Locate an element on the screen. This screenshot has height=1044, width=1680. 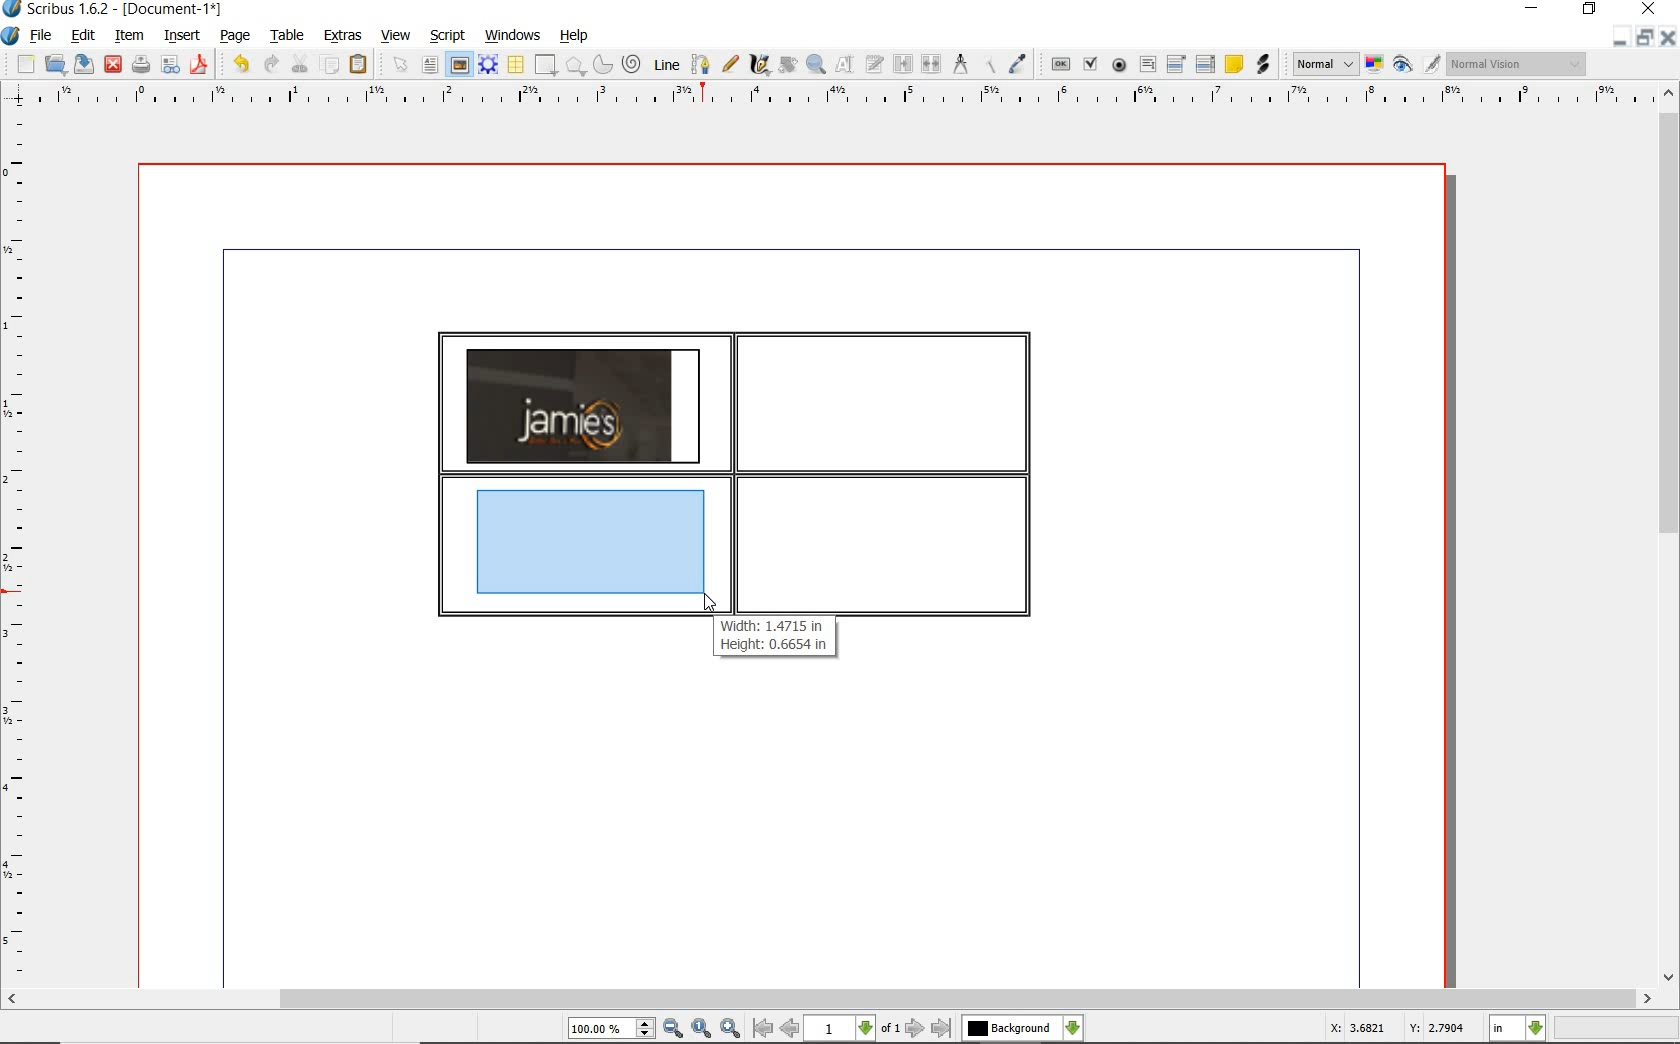
cursor is located at coordinates (709, 604).